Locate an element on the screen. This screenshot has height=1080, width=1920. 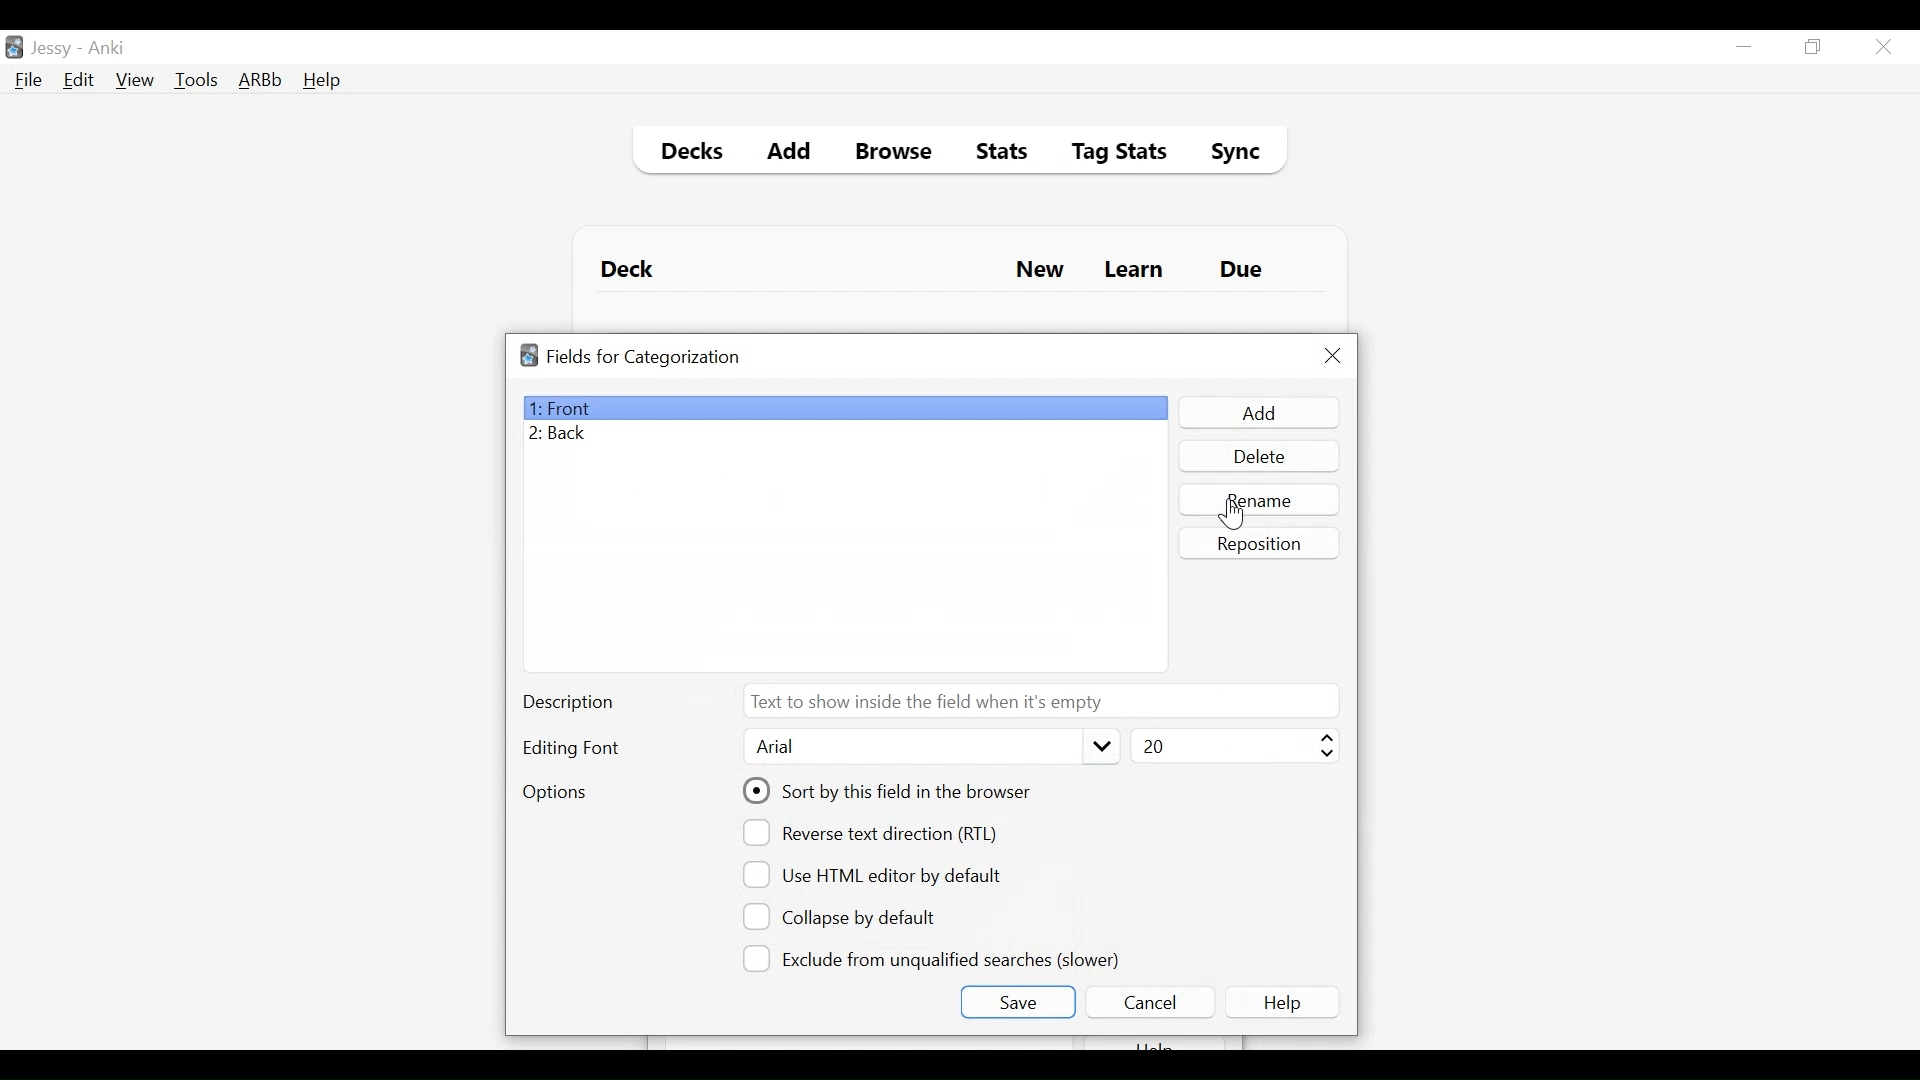
Advanced Review Button bar is located at coordinates (261, 80).